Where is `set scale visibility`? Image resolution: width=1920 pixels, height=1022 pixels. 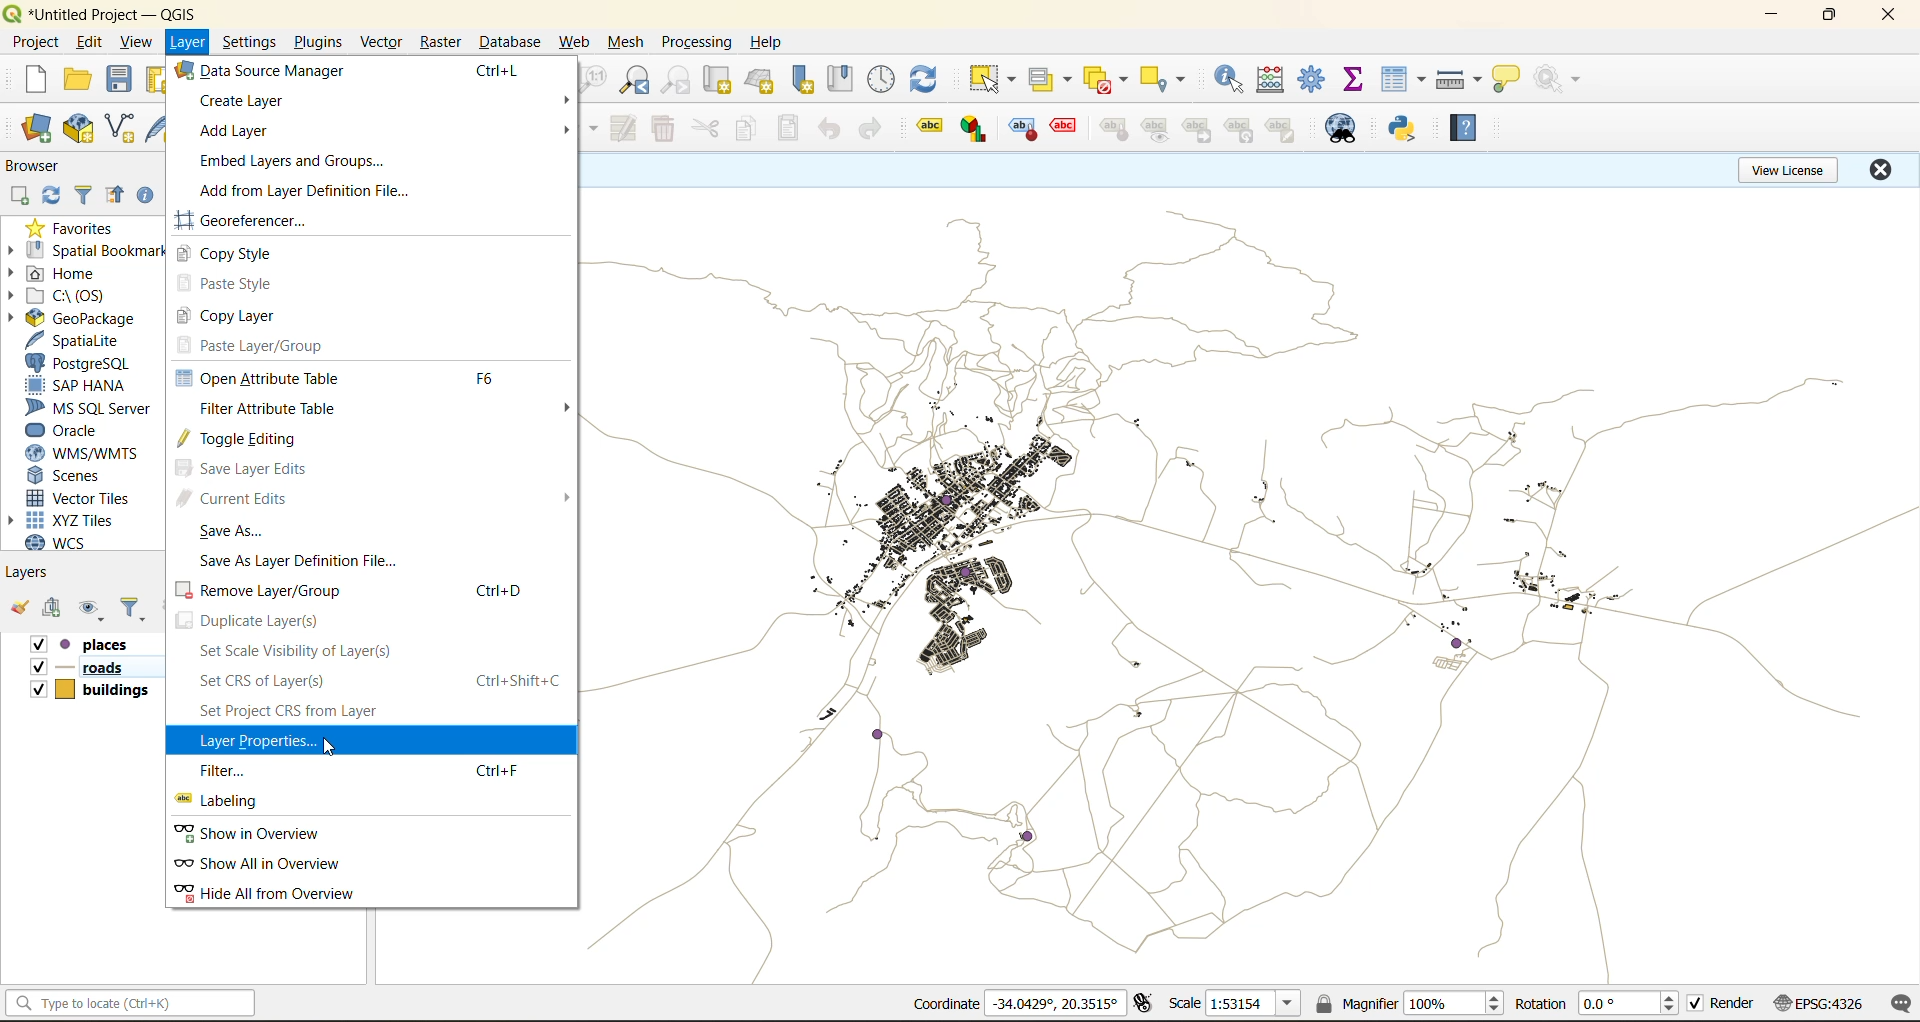 set scale visibility is located at coordinates (296, 652).